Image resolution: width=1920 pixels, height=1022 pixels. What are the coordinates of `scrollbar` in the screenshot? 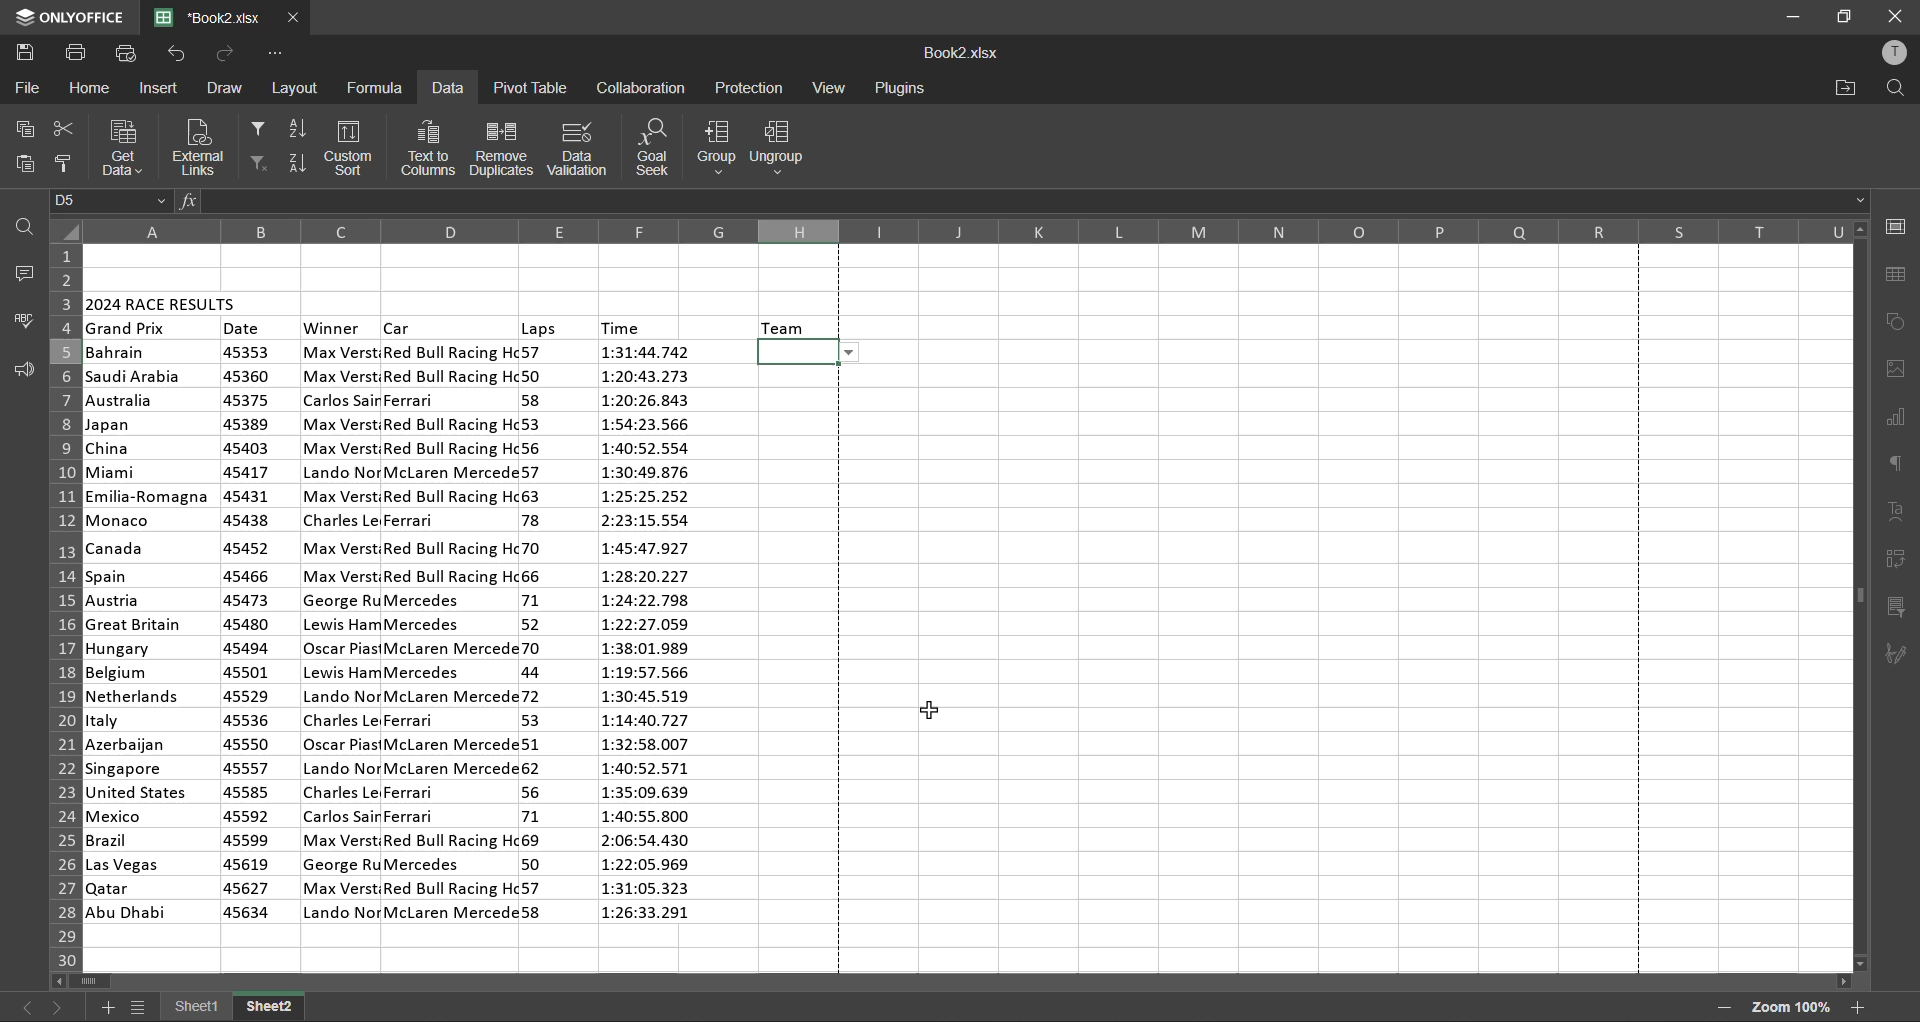 It's located at (954, 984).